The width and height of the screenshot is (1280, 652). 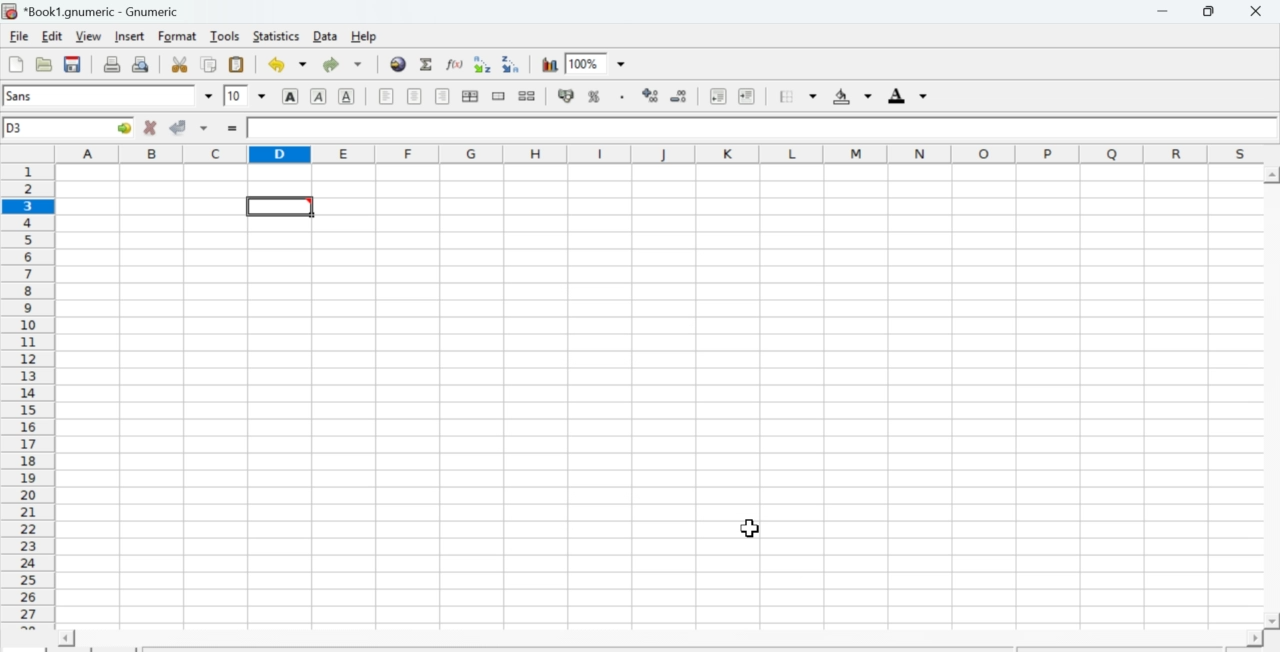 I want to click on Data, so click(x=326, y=36).